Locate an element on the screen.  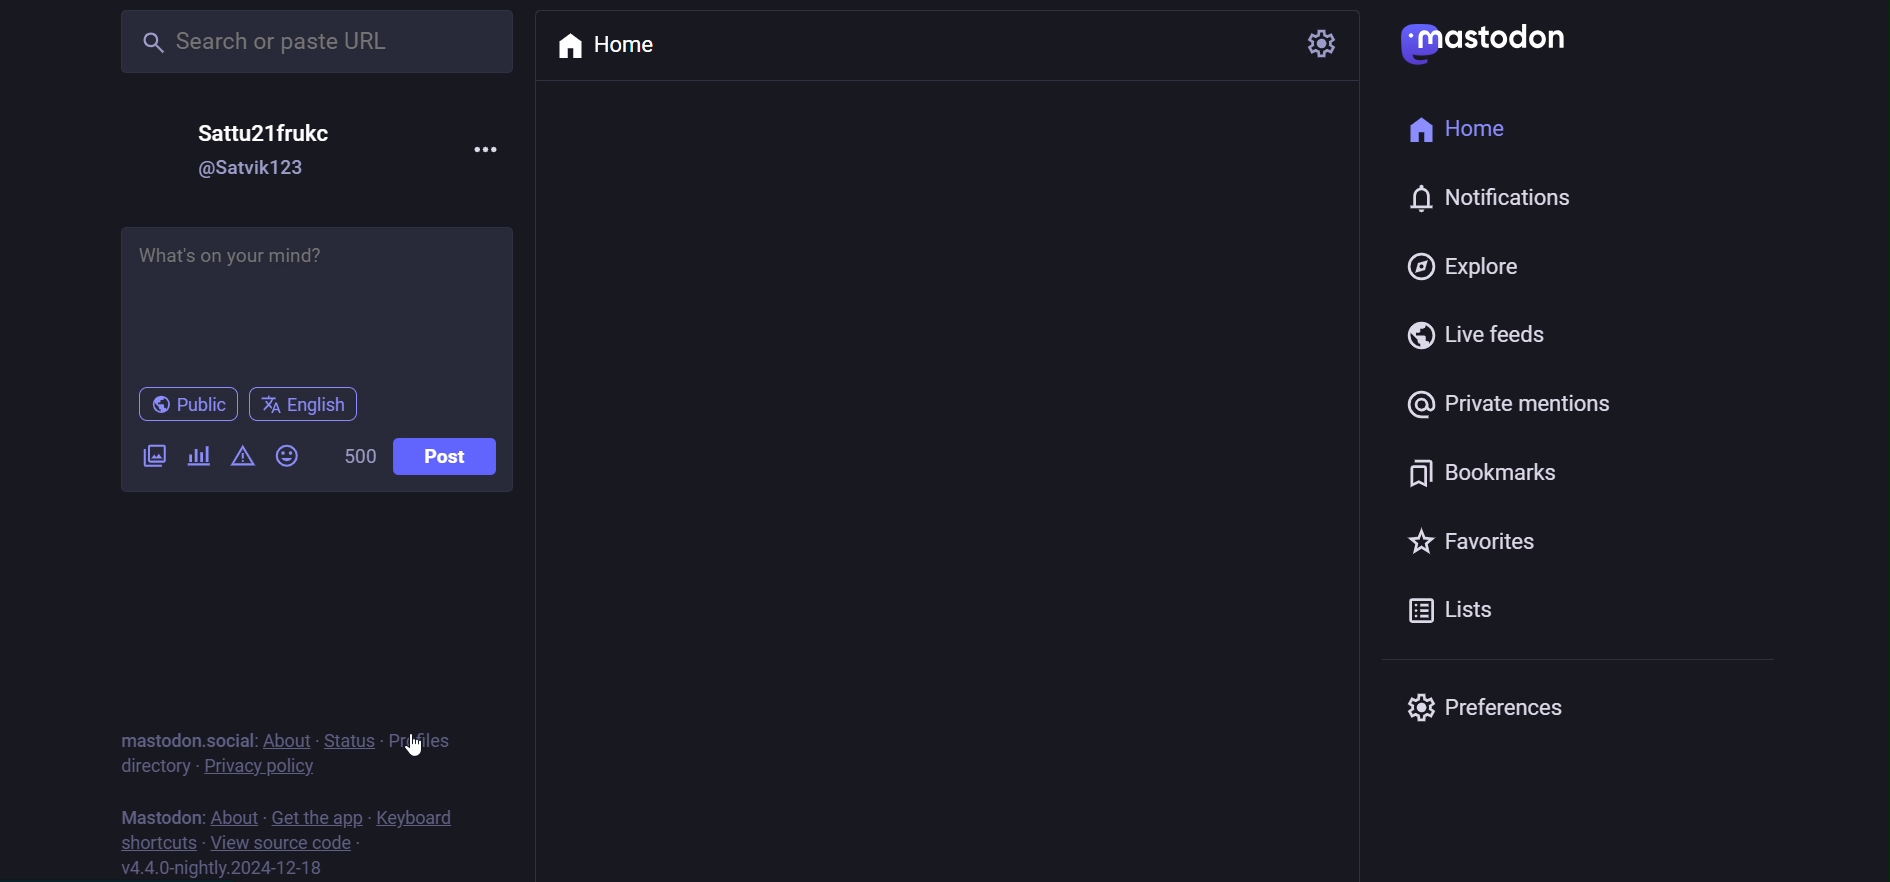
content warning is located at coordinates (241, 453).